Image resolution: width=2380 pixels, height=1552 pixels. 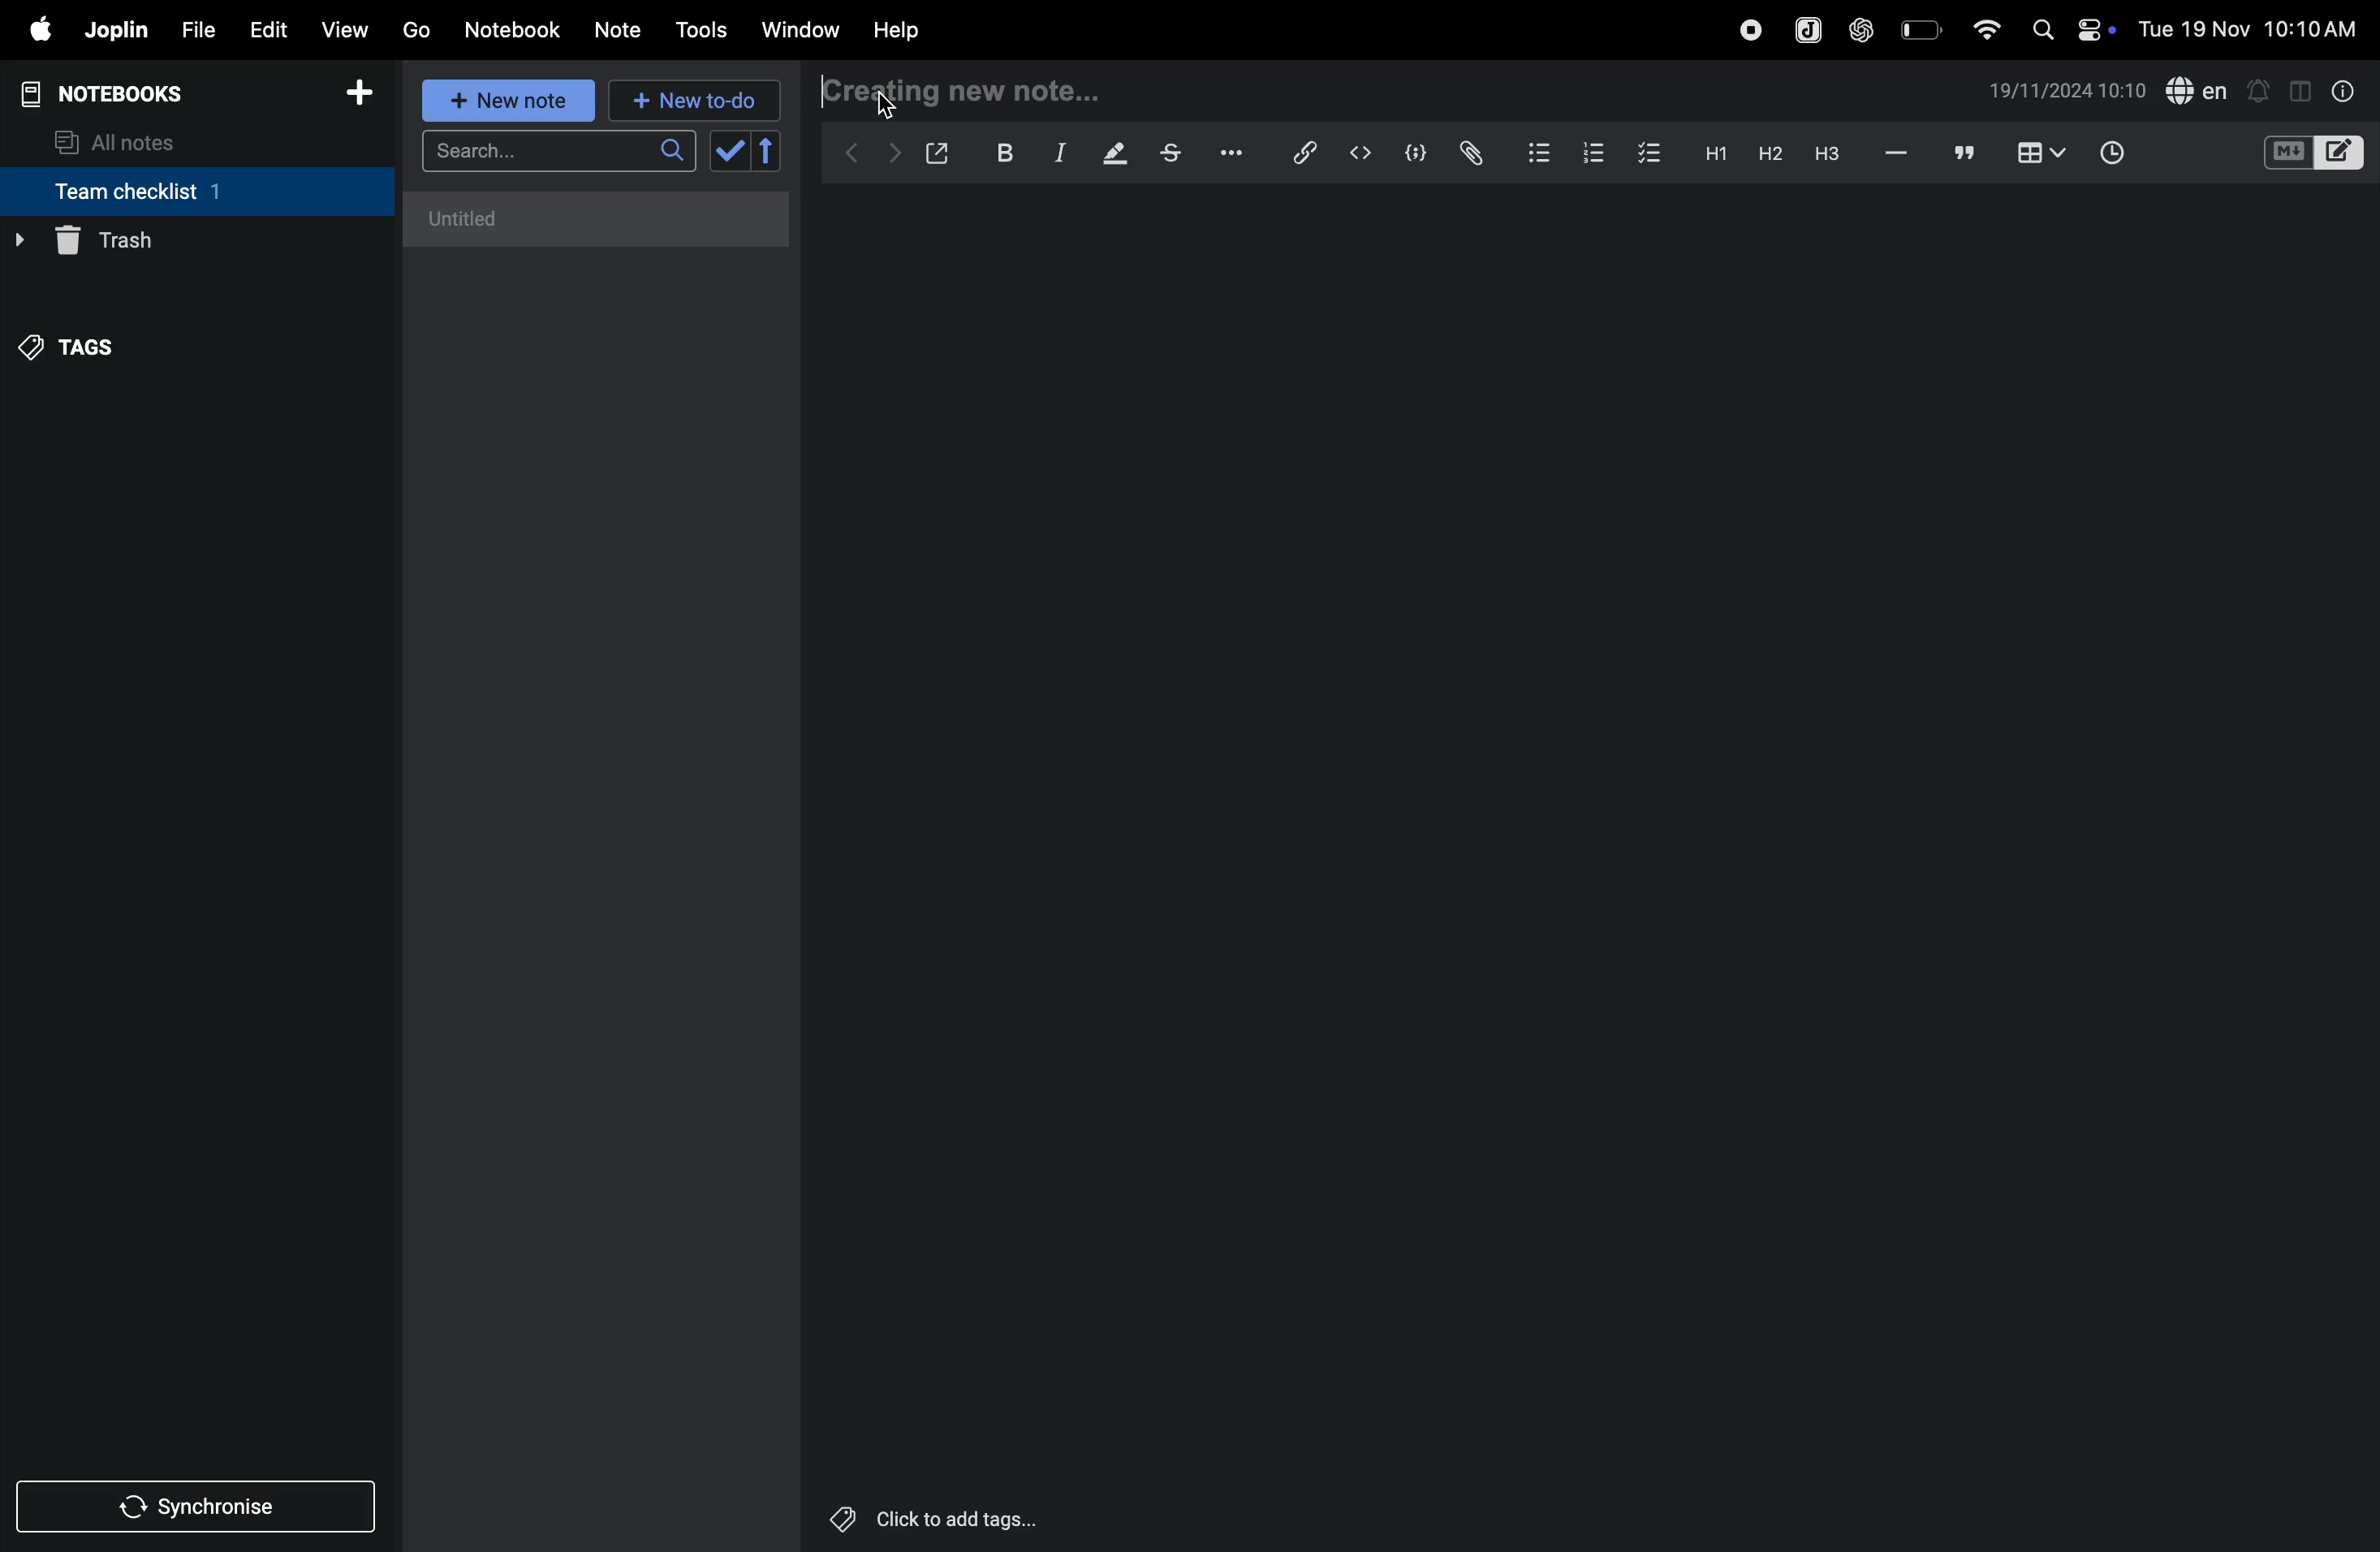 What do you see at coordinates (163, 191) in the screenshot?
I see `team checklist` at bounding box center [163, 191].